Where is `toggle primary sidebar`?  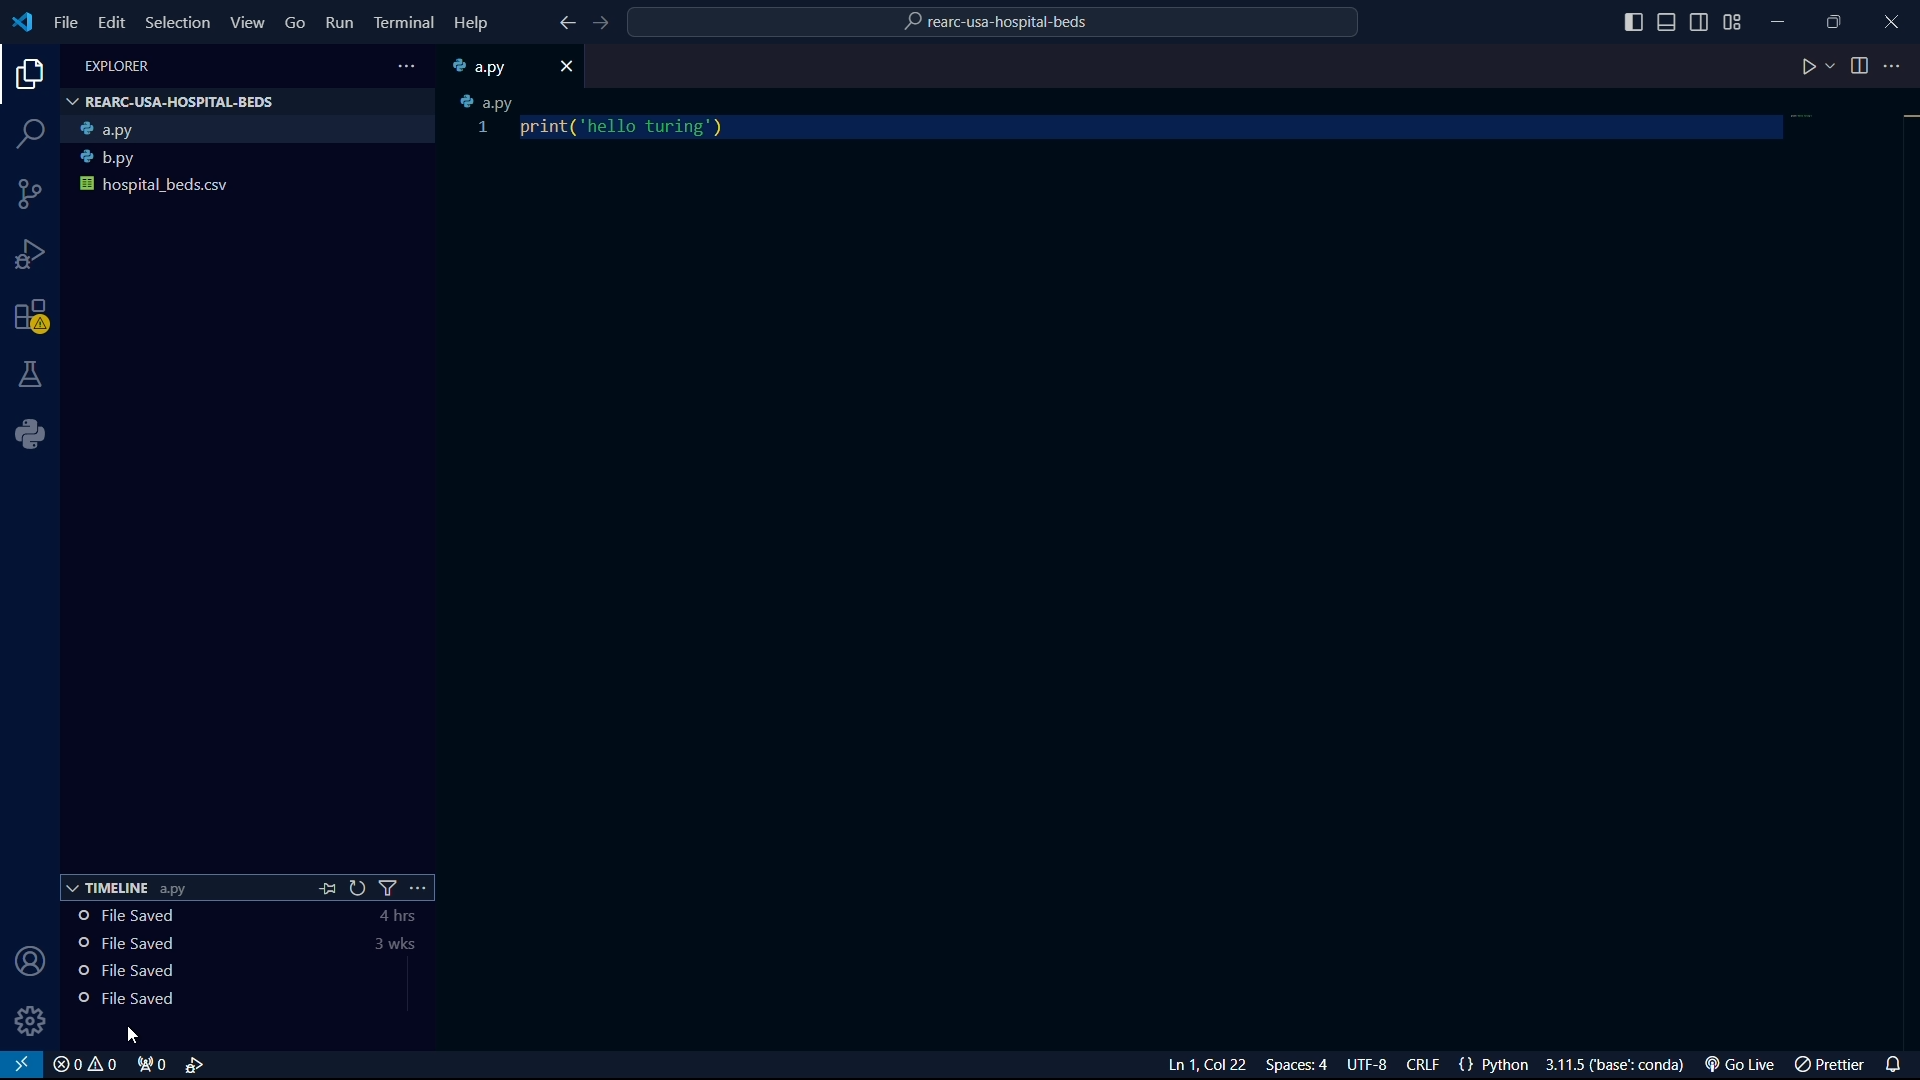 toggle primary sidebar is located at coordinates (1633, 21).